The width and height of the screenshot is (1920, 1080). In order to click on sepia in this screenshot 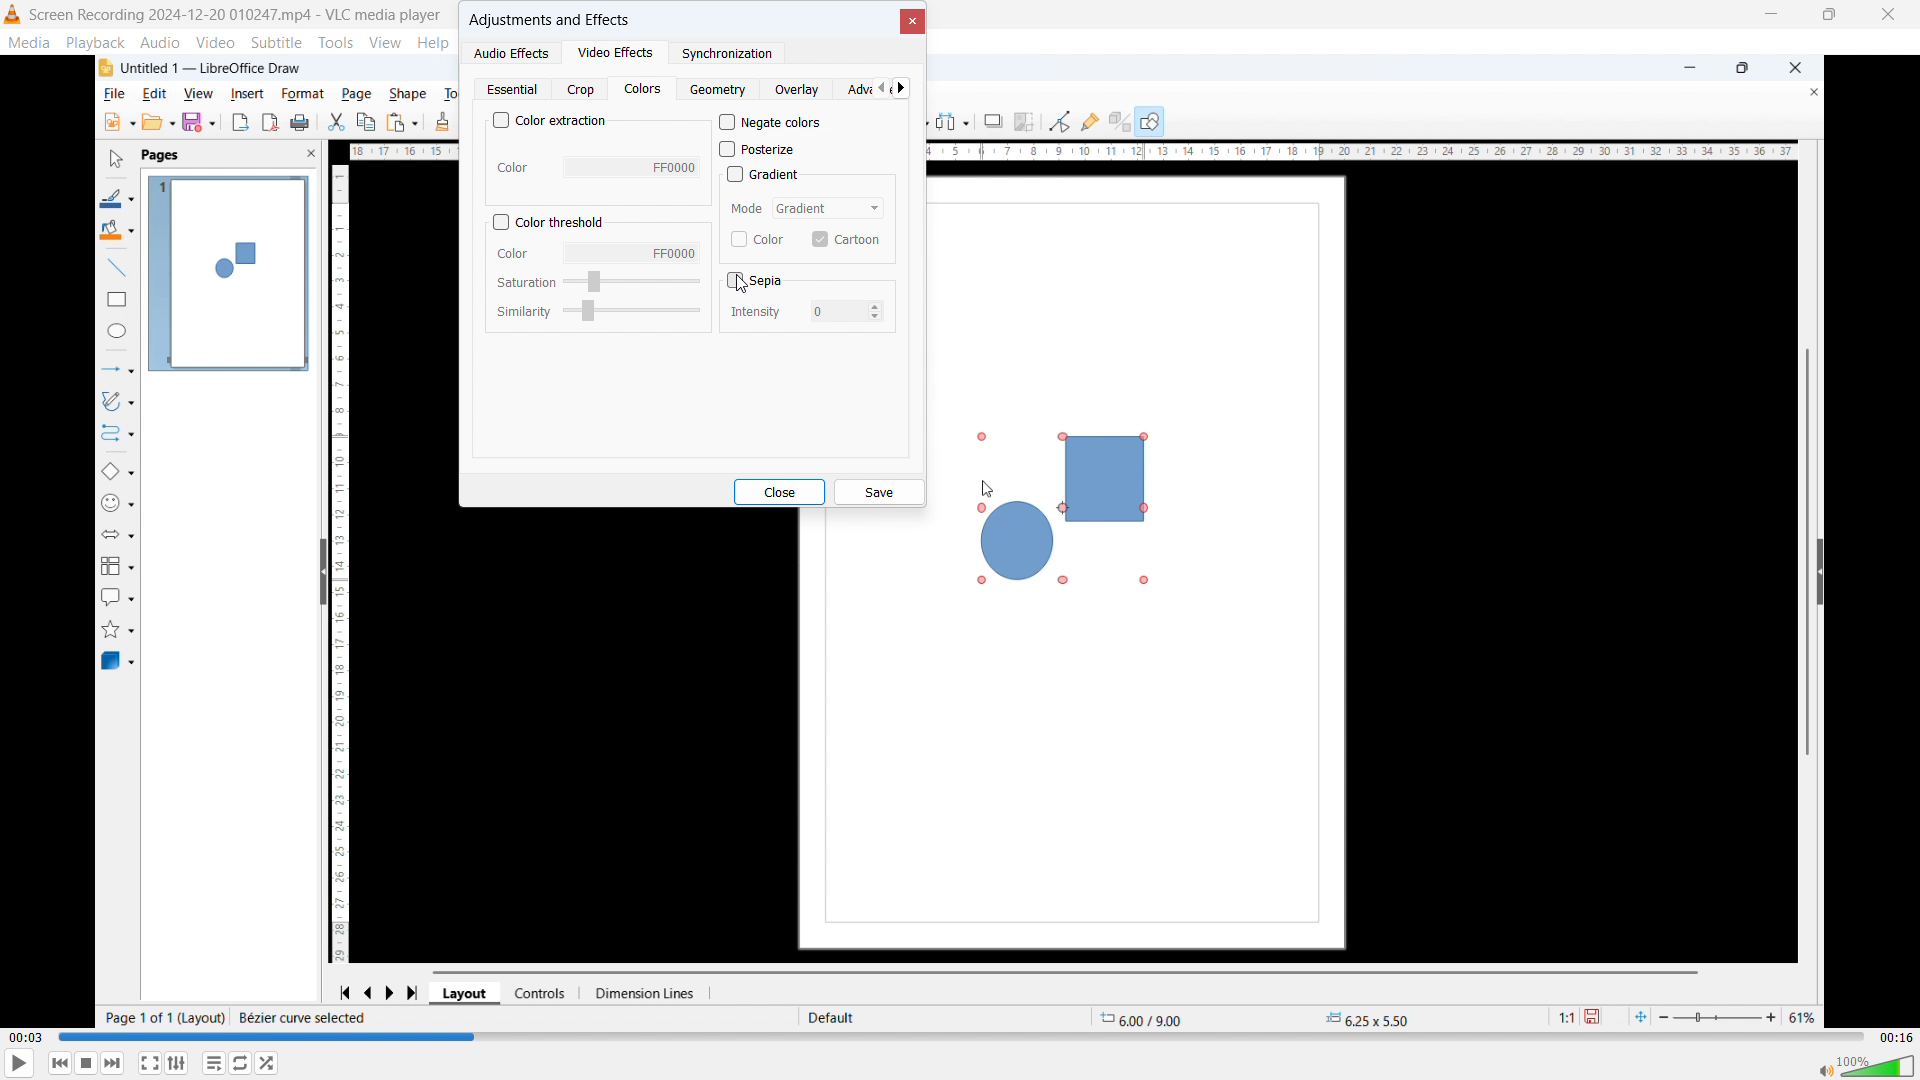, I will do `click(757, 280)`.